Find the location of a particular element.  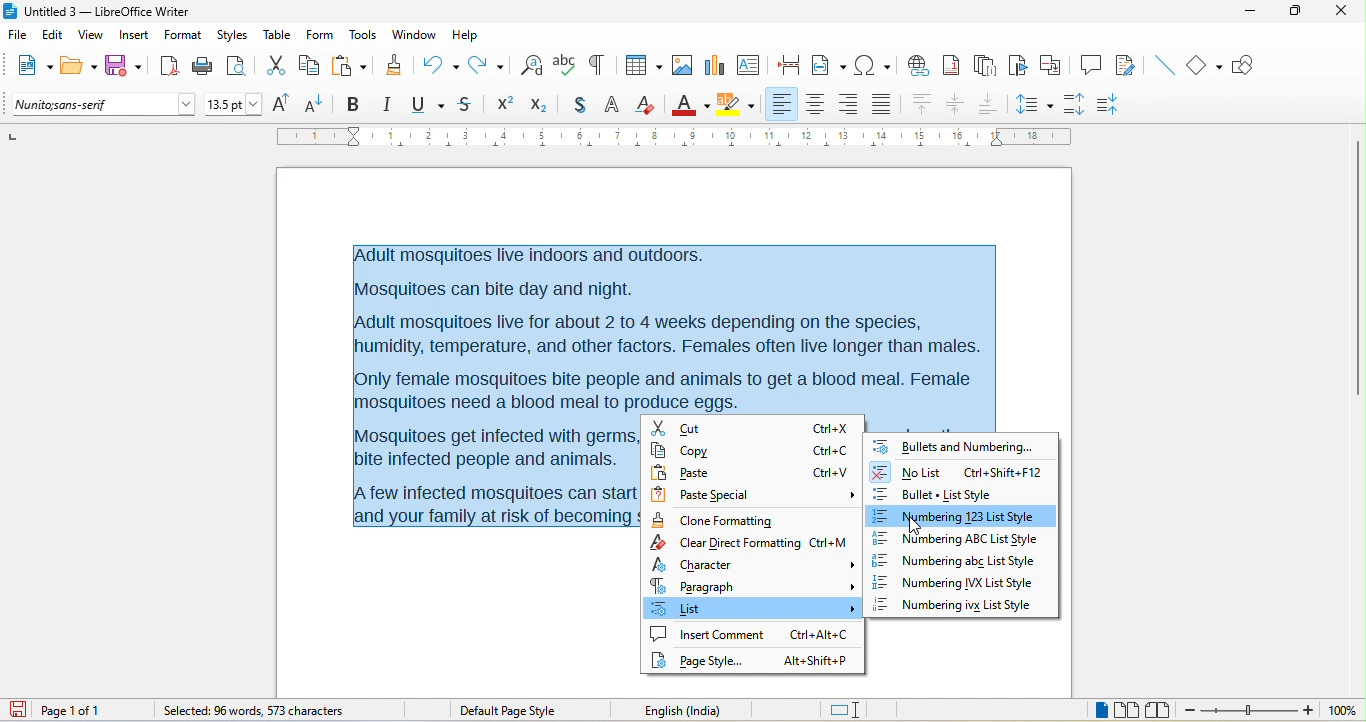

tools is located at coordinates (365, 36).